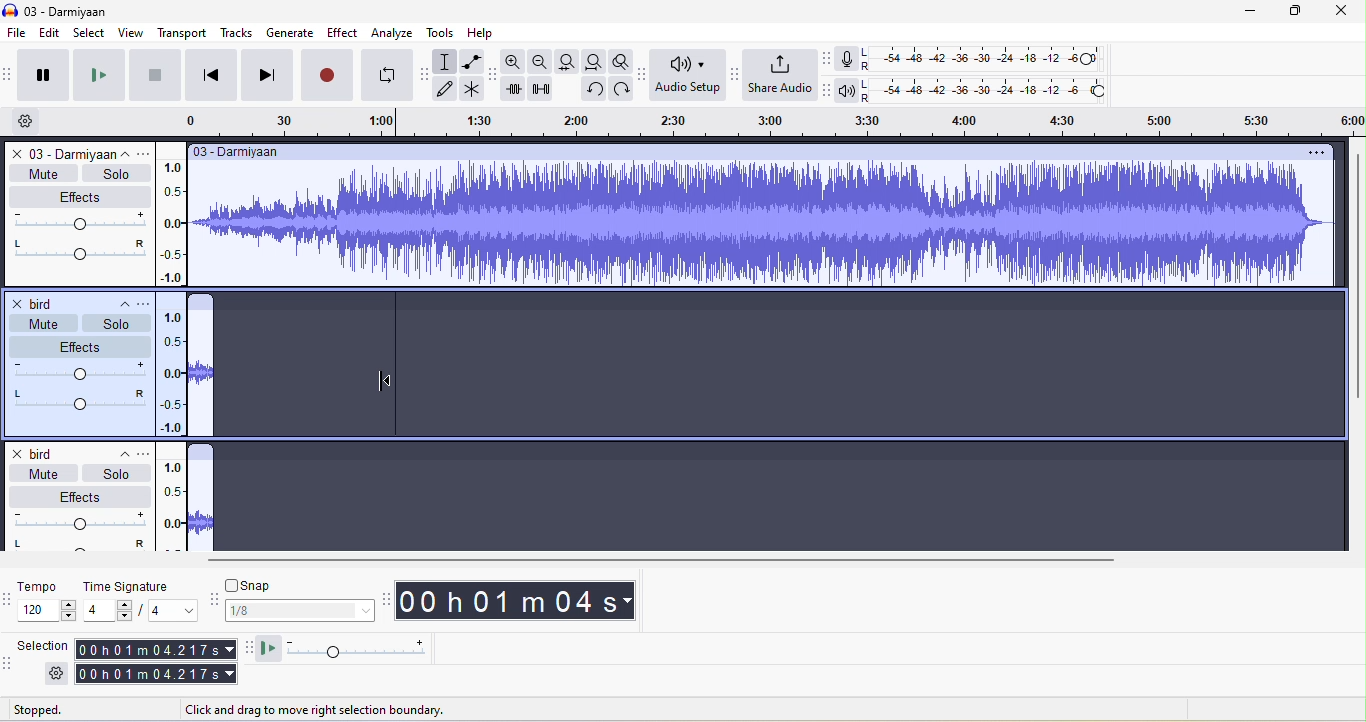 Image resolution: width=1366 pixels, height=722 pixels. What do you see at coordinates (129, 32) in the screenshot?
I see `view` at bounding box center [129, 32].